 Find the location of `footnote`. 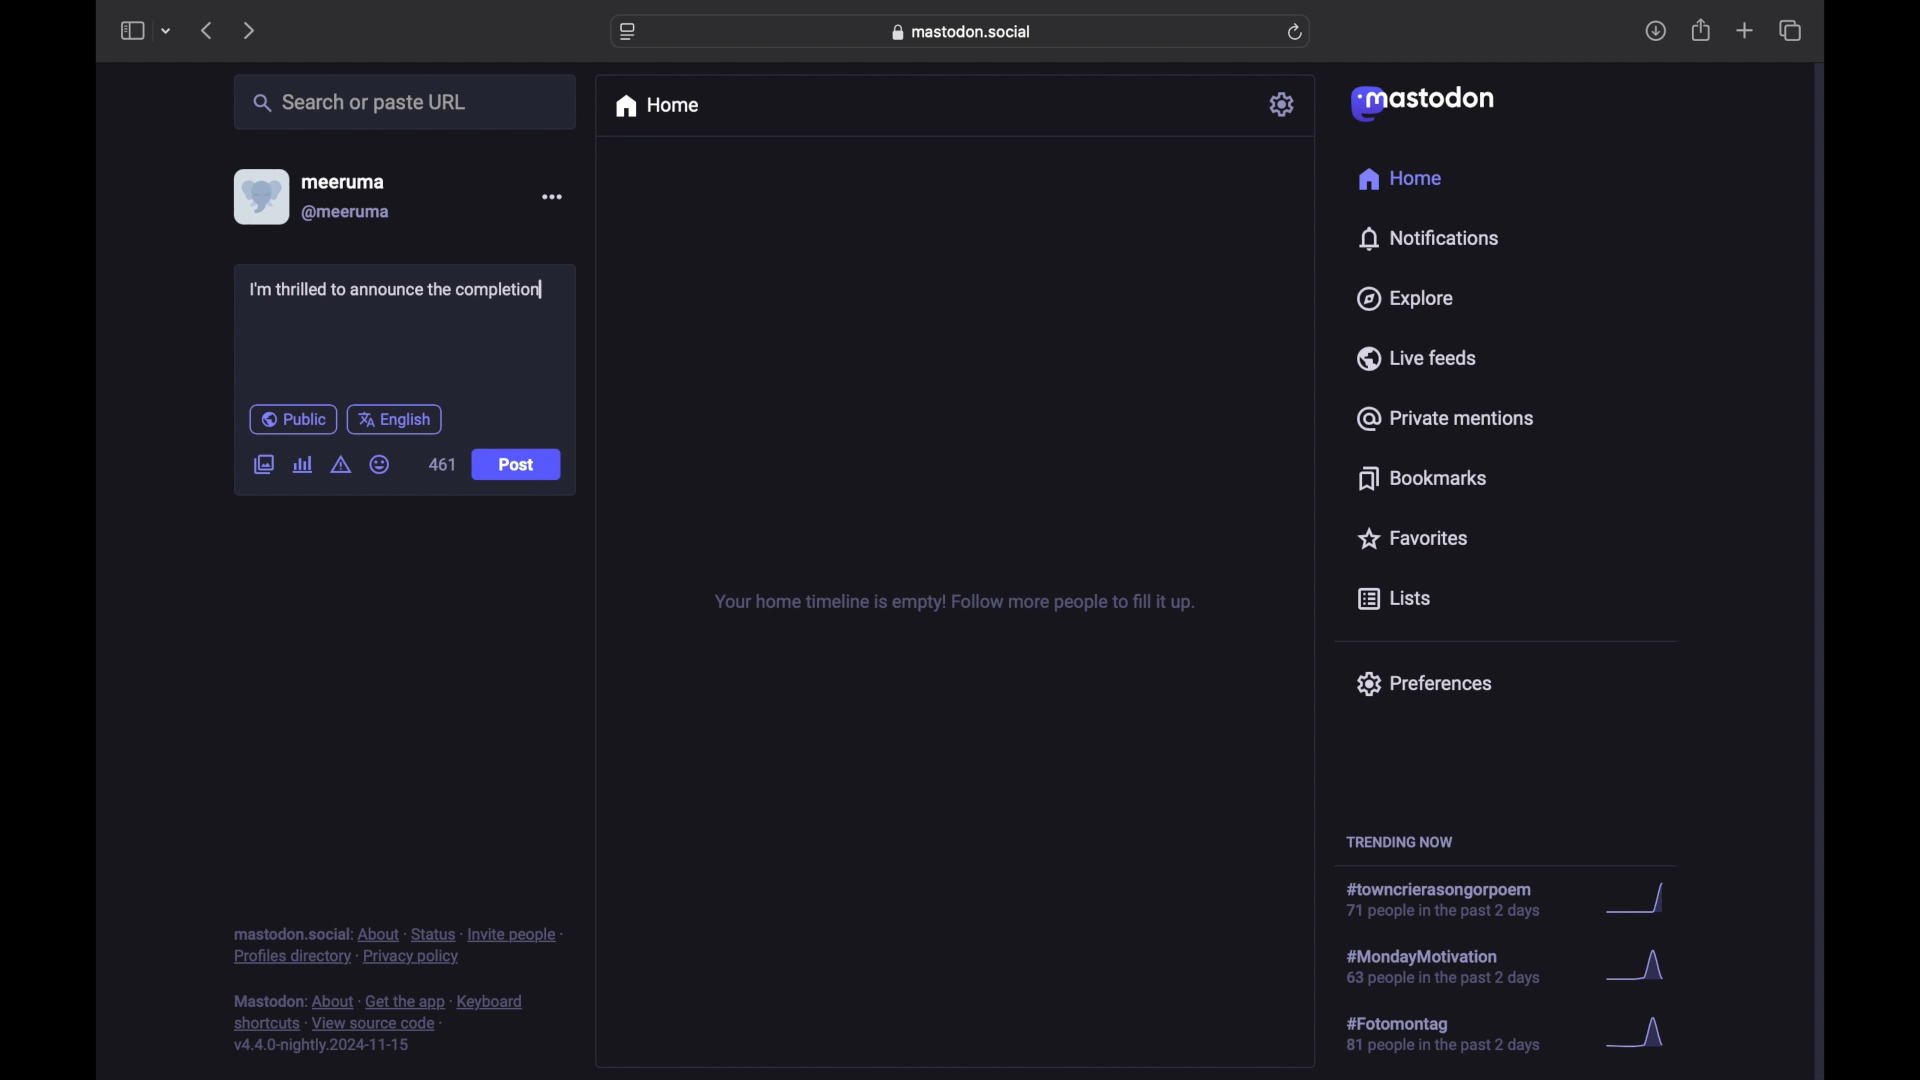

footnote is located at coordinates (397, 947).